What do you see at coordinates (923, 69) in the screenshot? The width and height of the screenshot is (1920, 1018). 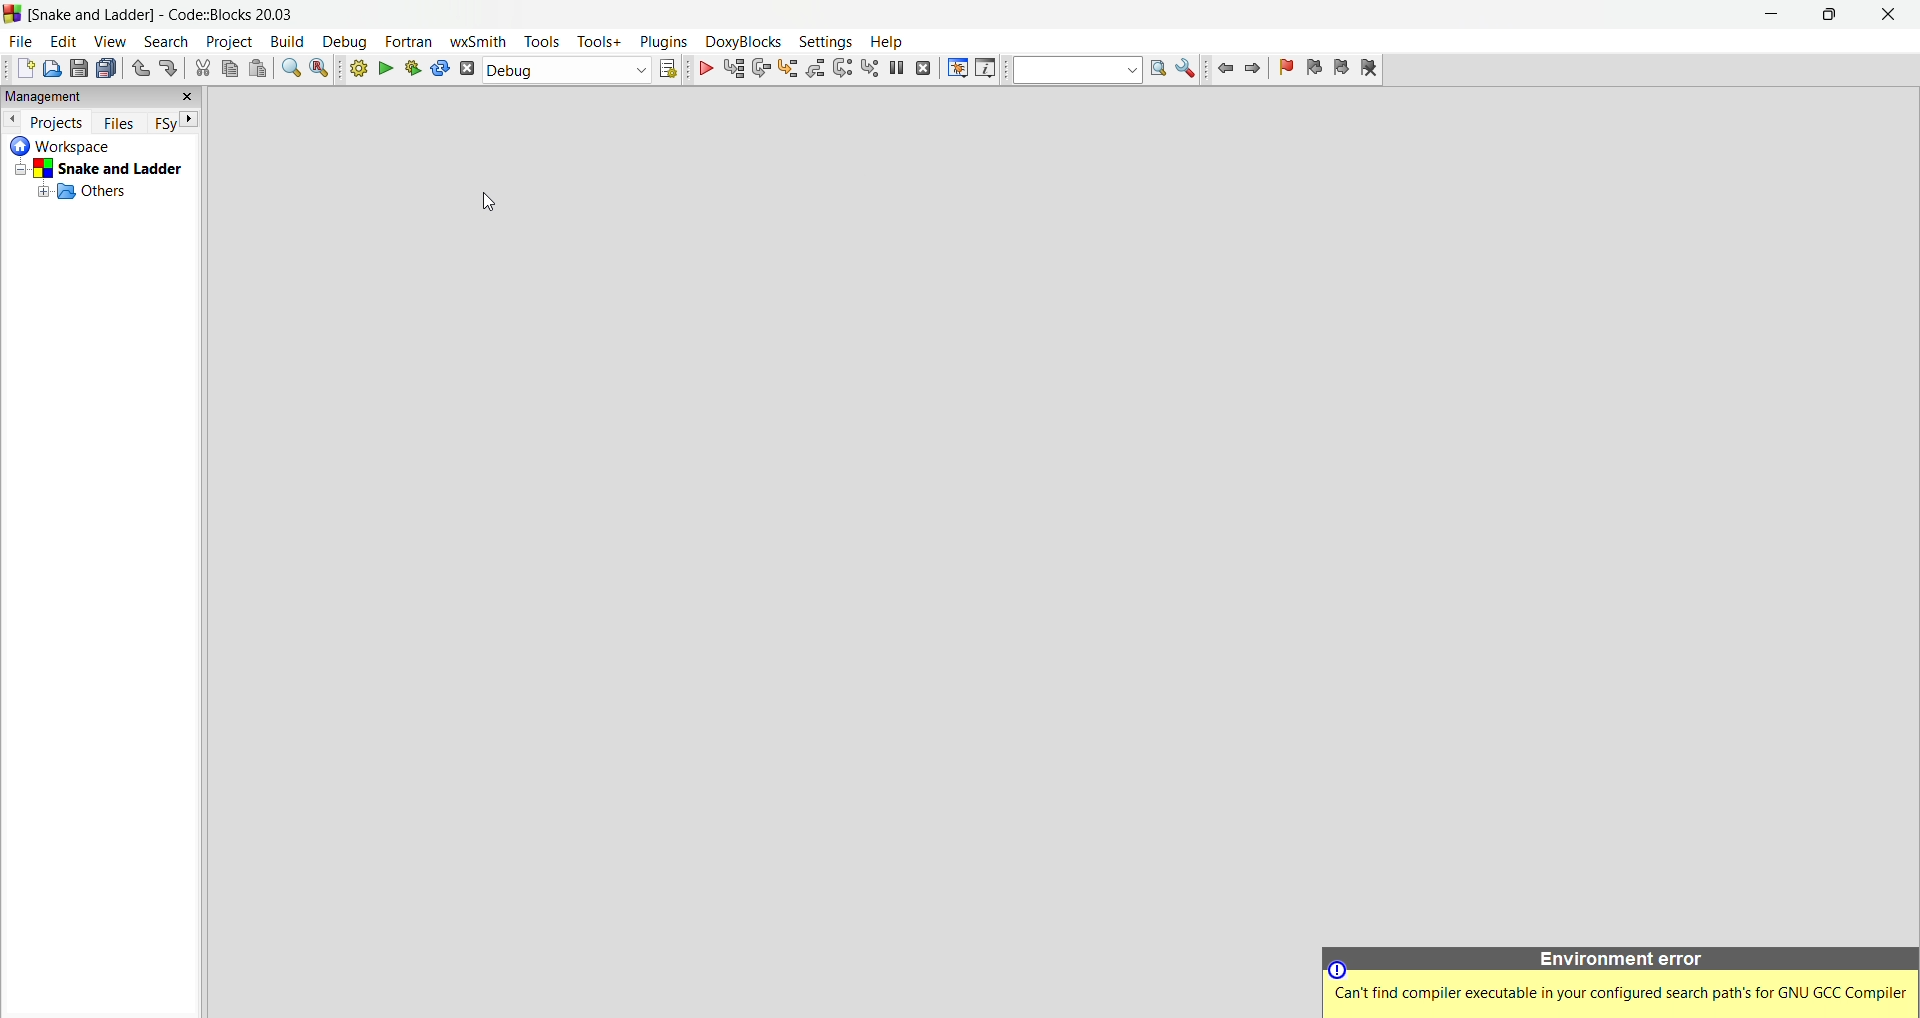 I see `stop debugger` at bounding box center [923, 69].